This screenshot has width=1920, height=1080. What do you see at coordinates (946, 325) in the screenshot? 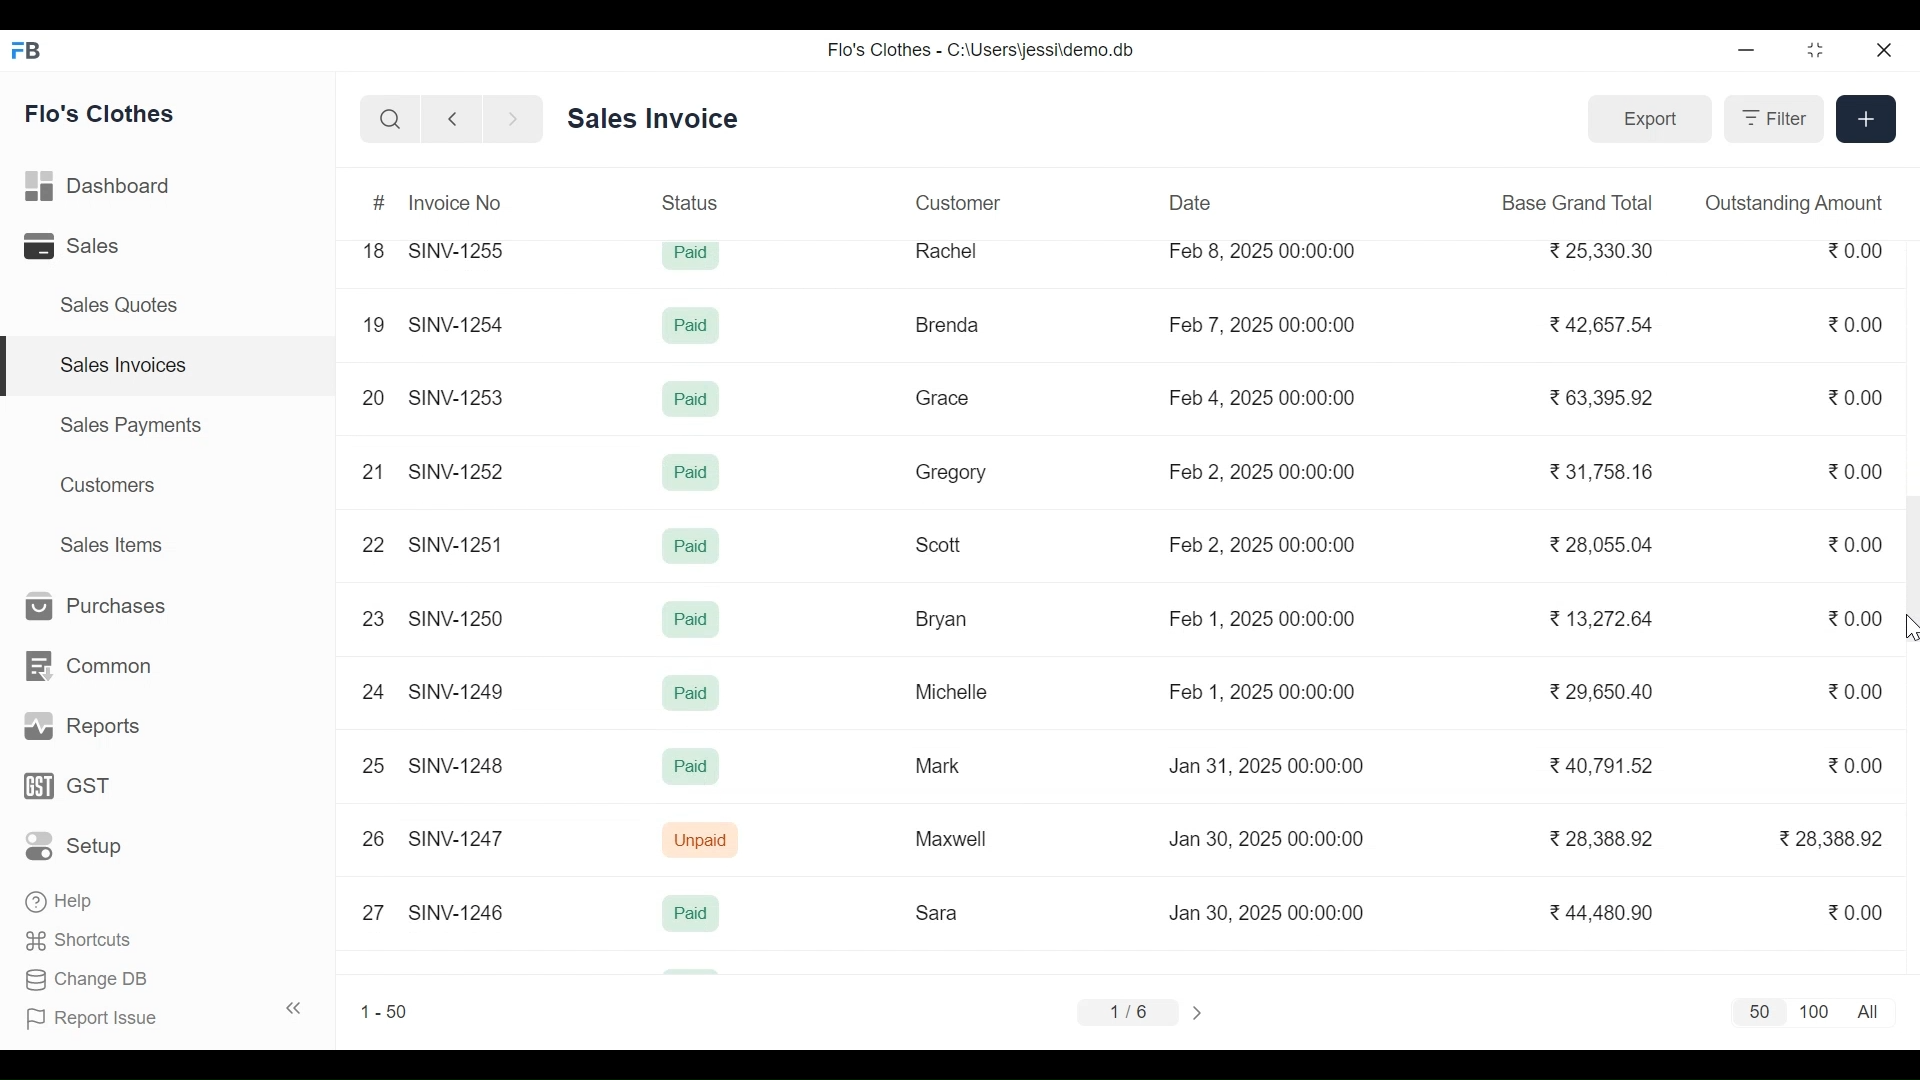
I see `Brenda` at bounding box center [946, 325].